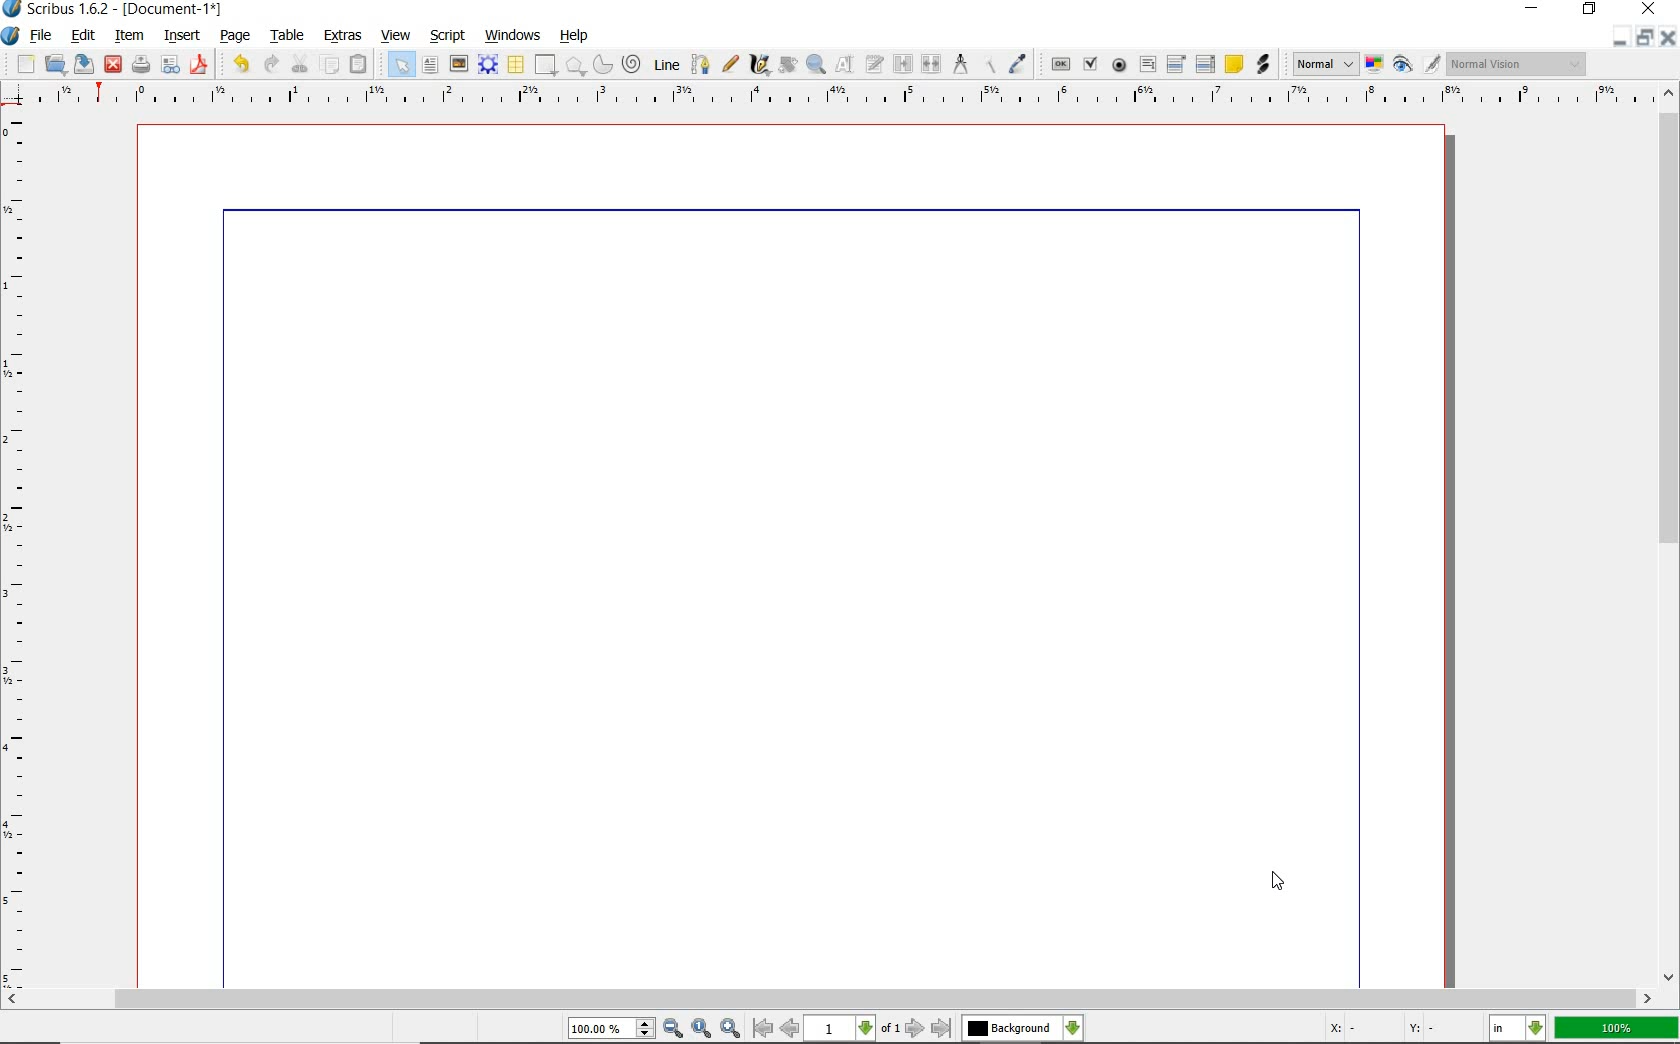  Describe the element at coordinates (56, 64) in the screenshot. I see `open` at that location.